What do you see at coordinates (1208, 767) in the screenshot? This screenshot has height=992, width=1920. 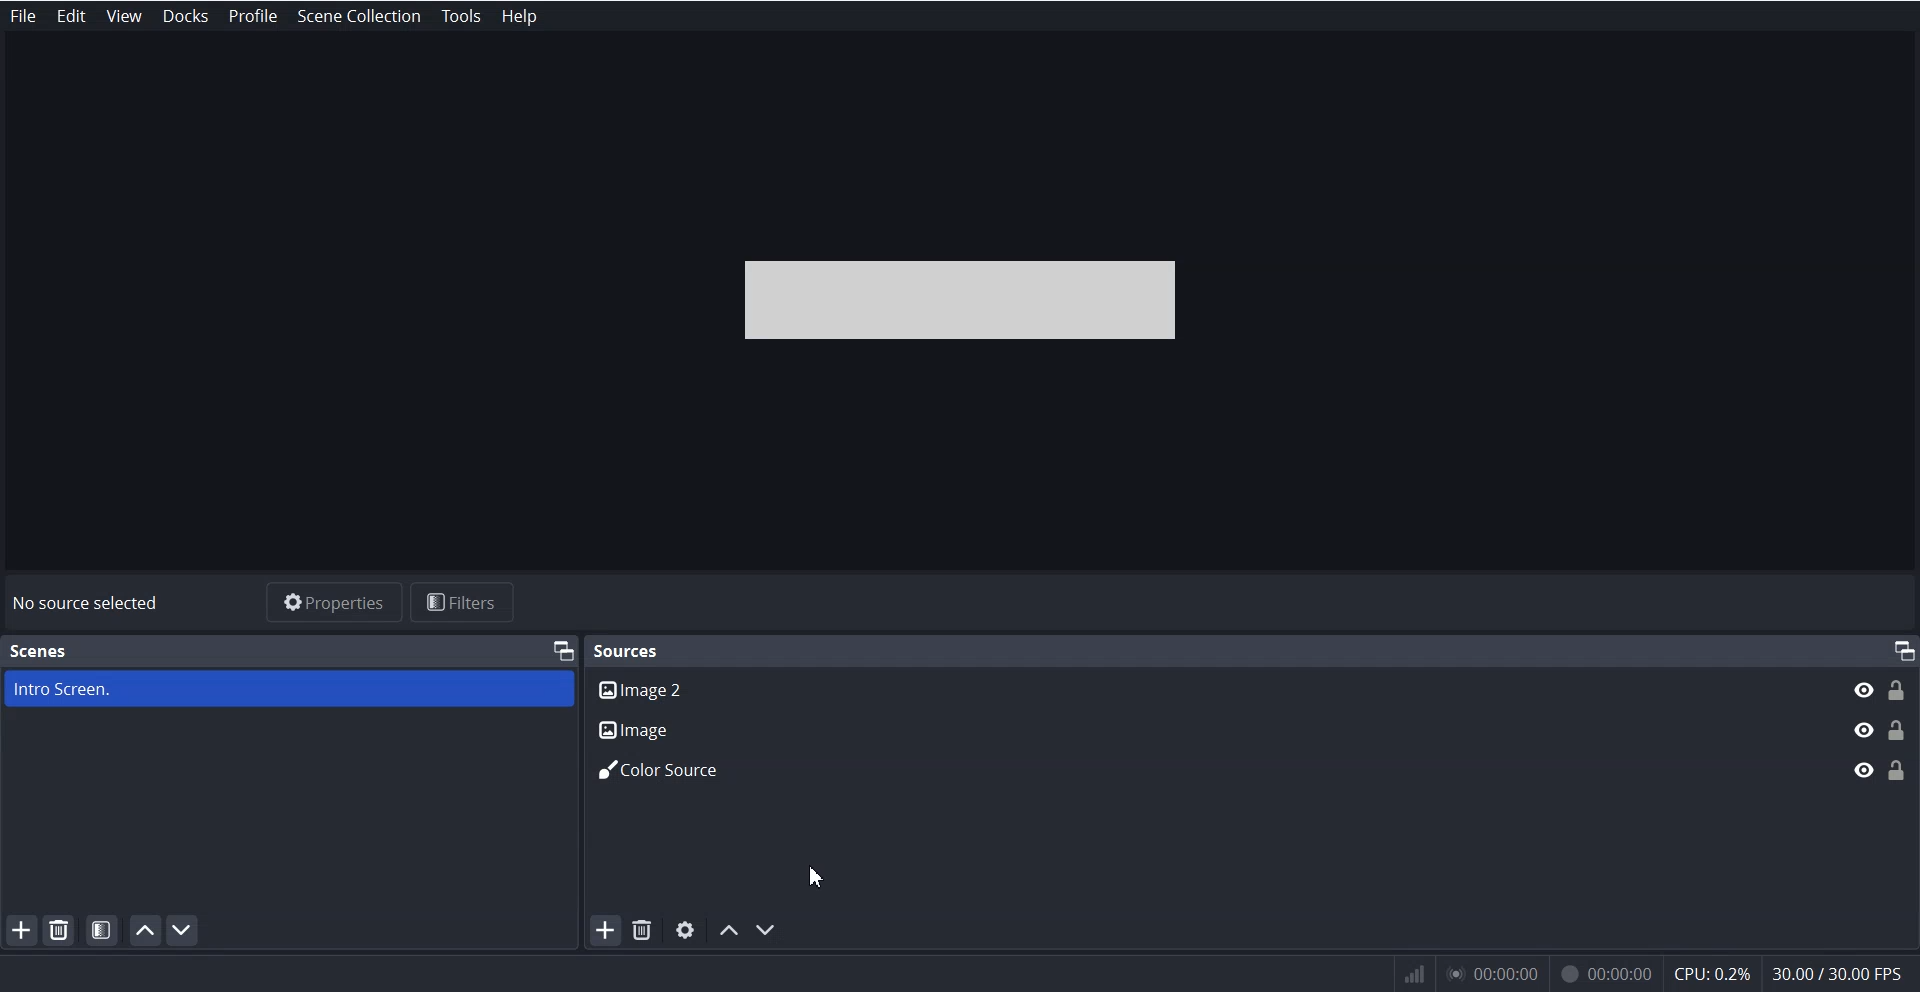 I see `Color Source` at bounding box center [1208, 767].